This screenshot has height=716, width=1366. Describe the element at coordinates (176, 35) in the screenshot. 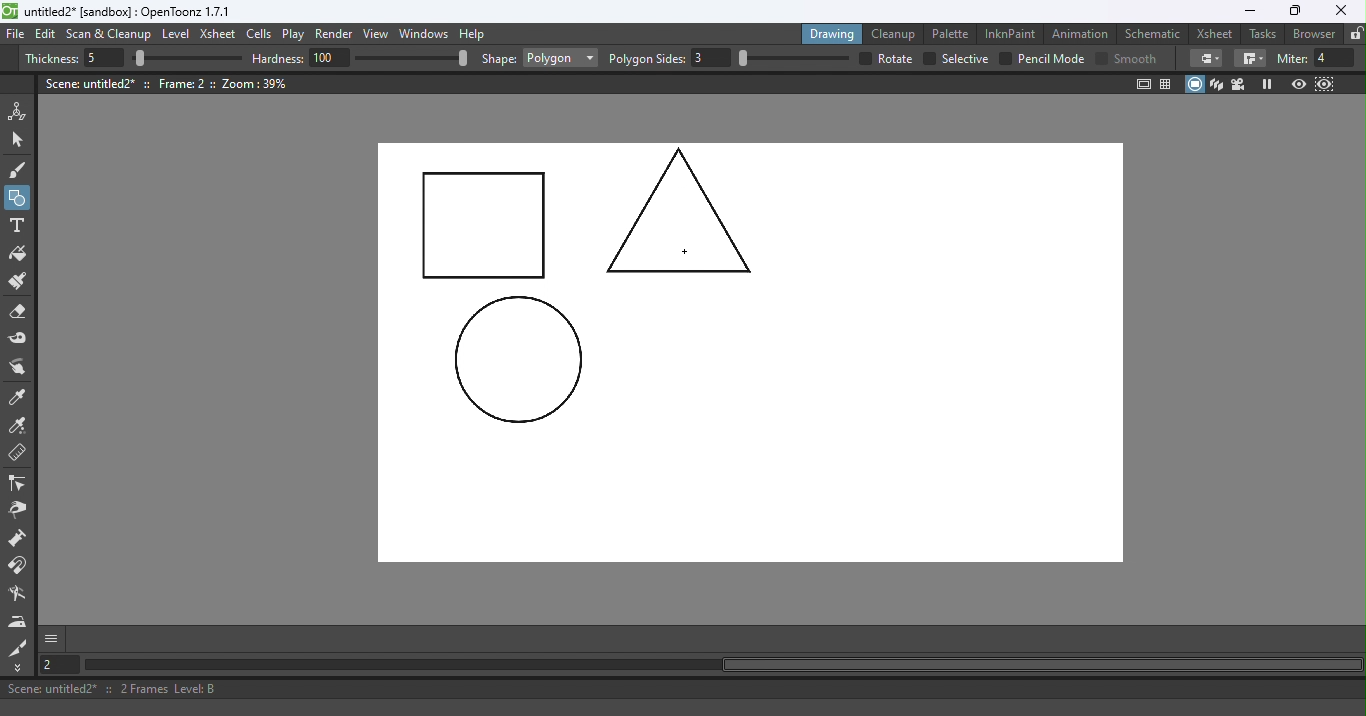

I see `Level` at that location.